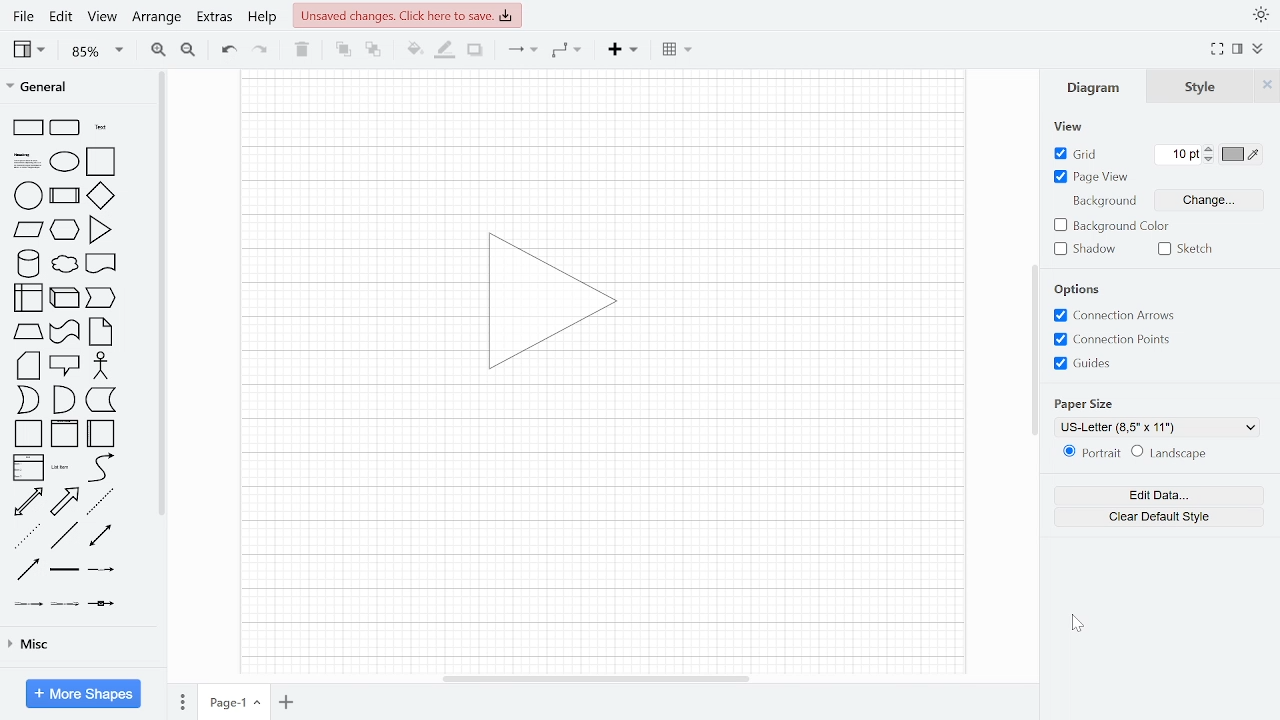 The width and height of the screenshot is (1280, 720). I want to click on Page-1, current page, so click(234, 702).